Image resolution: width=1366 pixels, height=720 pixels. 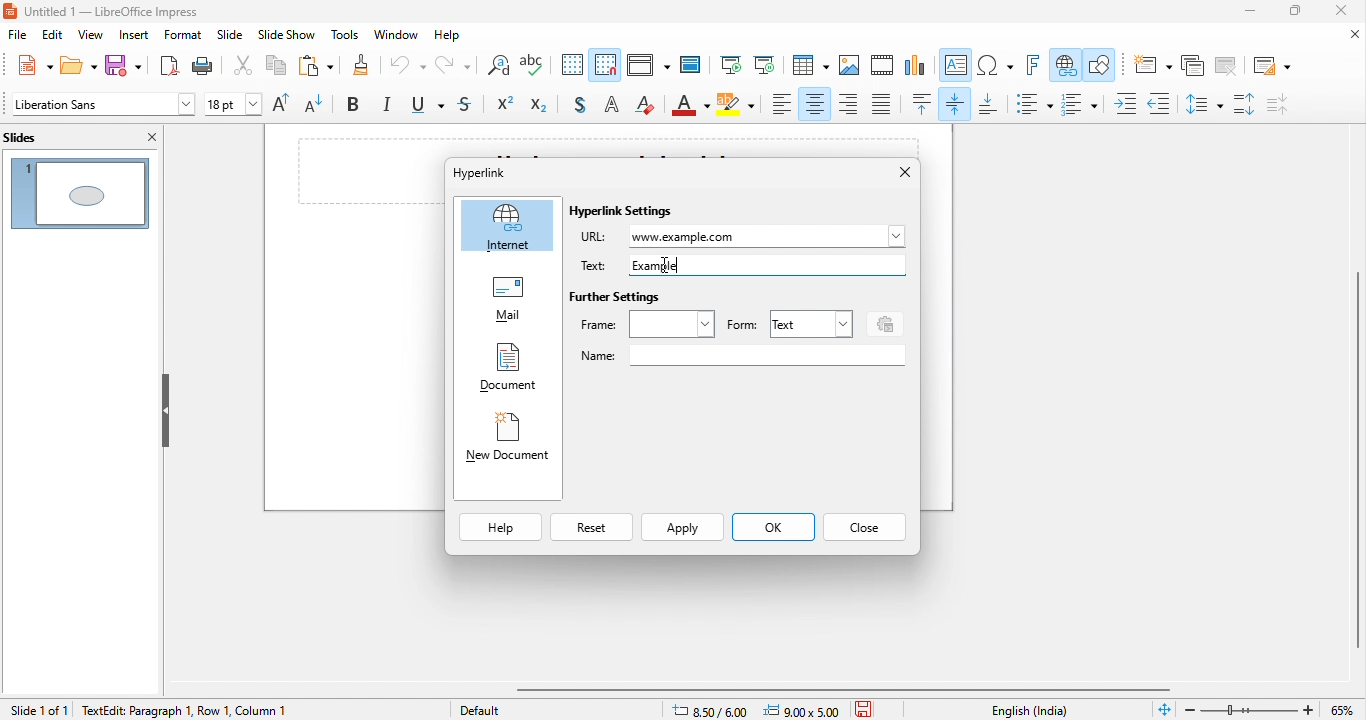 What do you see at coordinates (454, 37) in the screenshot?
I see `help` at bounding box center [454, 37].